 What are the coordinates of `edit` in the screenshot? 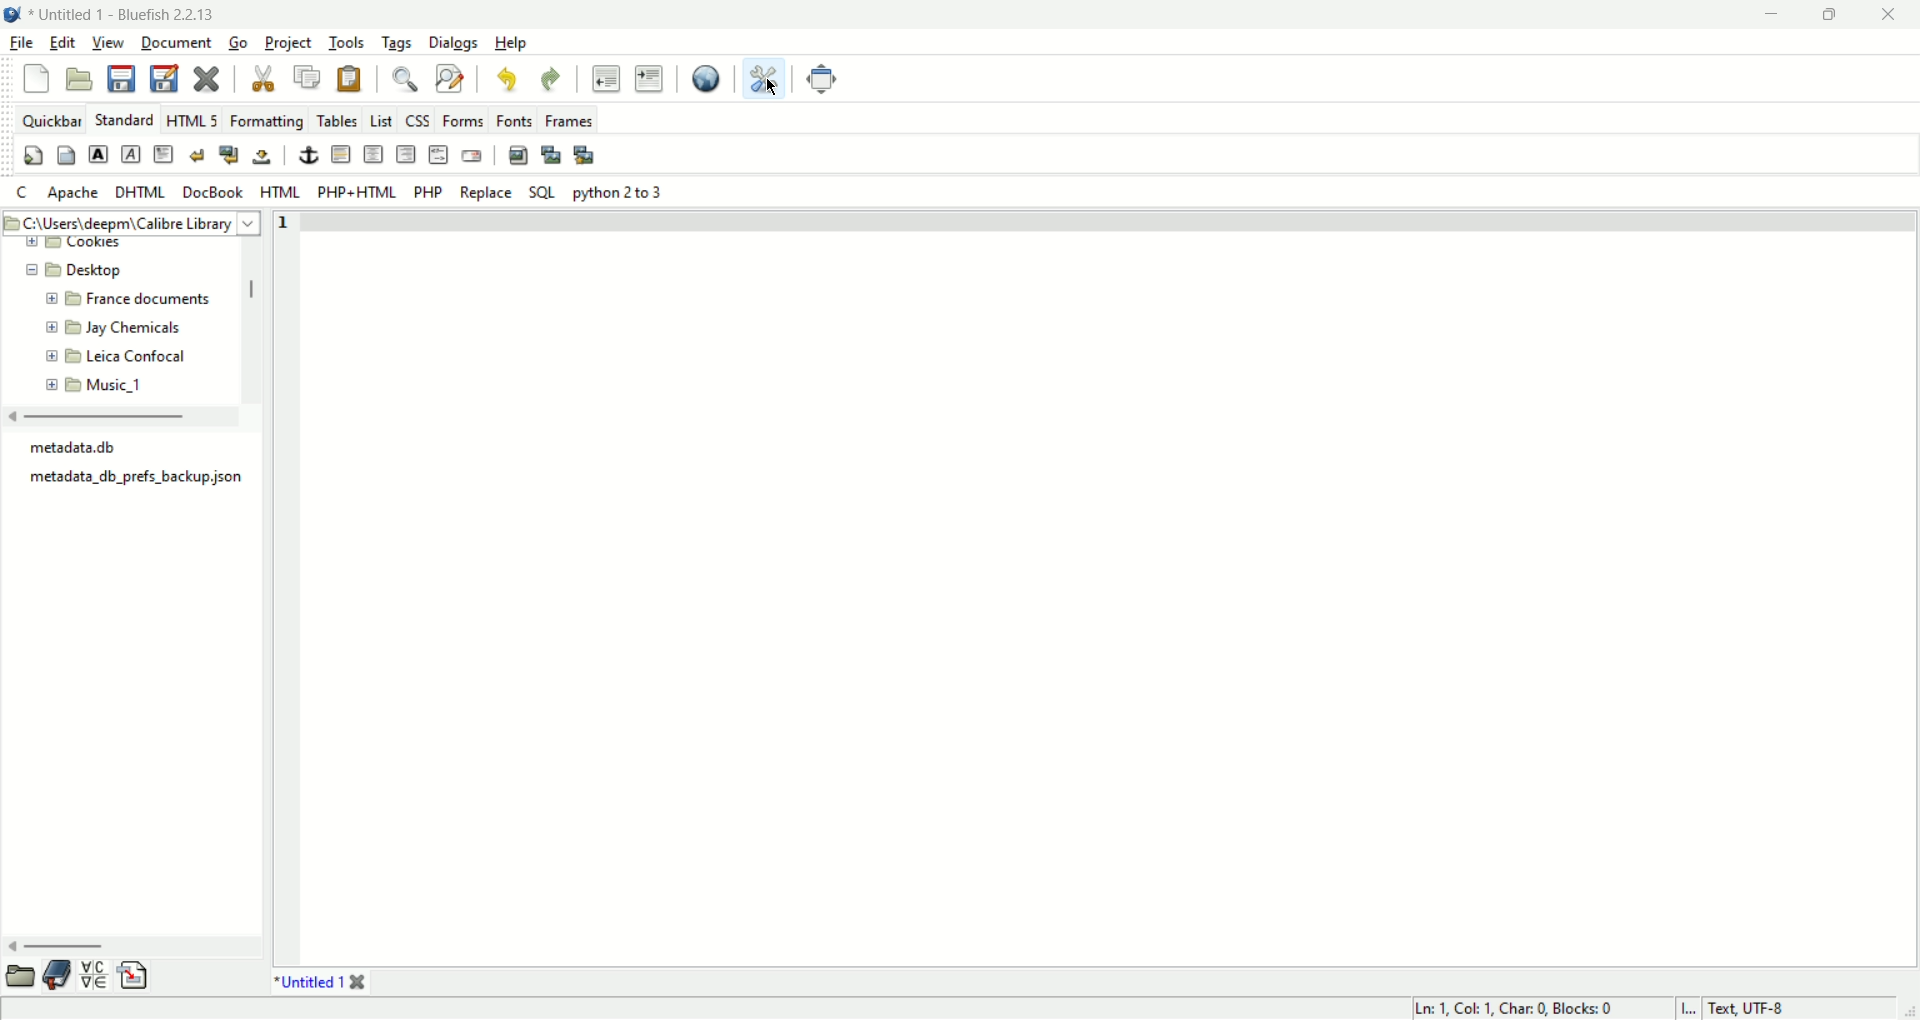 It's located at (62, 43).